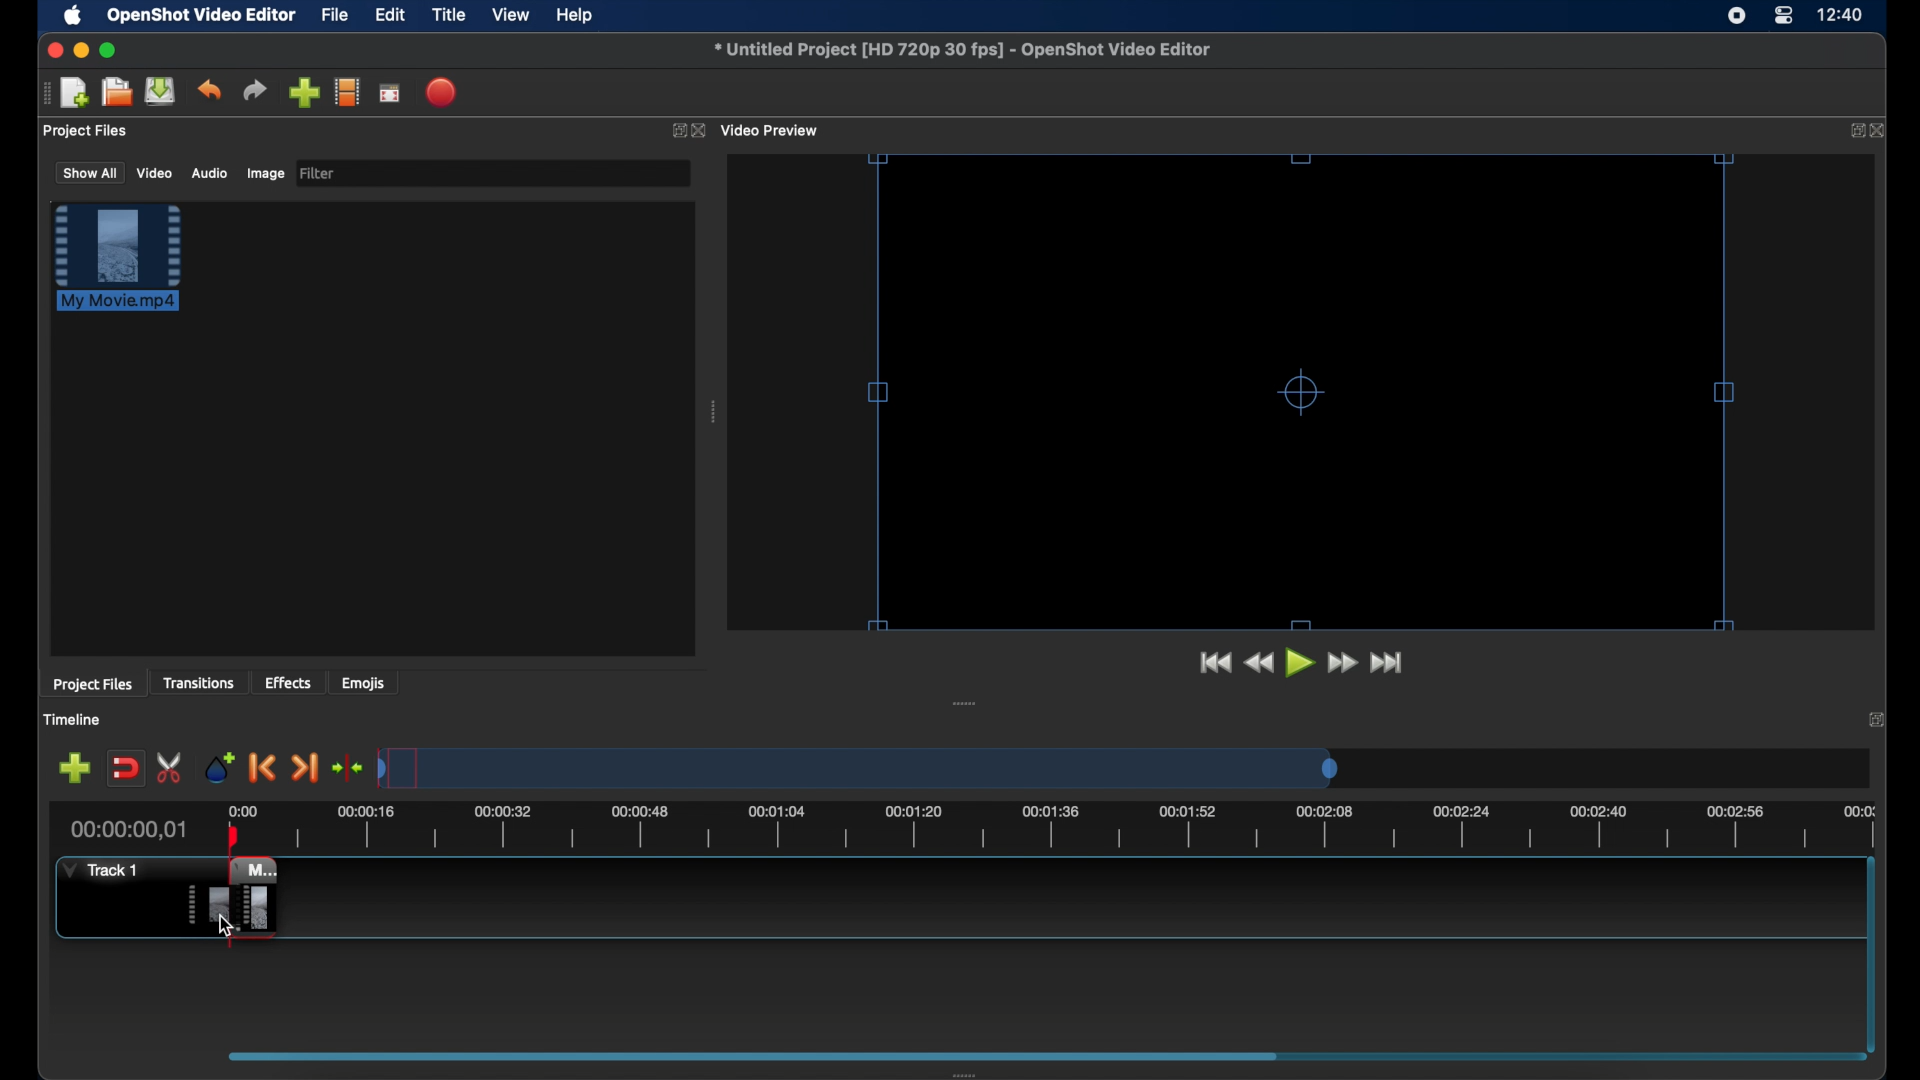 This screenshot has width=1920, height=1080. Describe the element at coordinates (699, 131) in the screenshot. I see `close` at that location.